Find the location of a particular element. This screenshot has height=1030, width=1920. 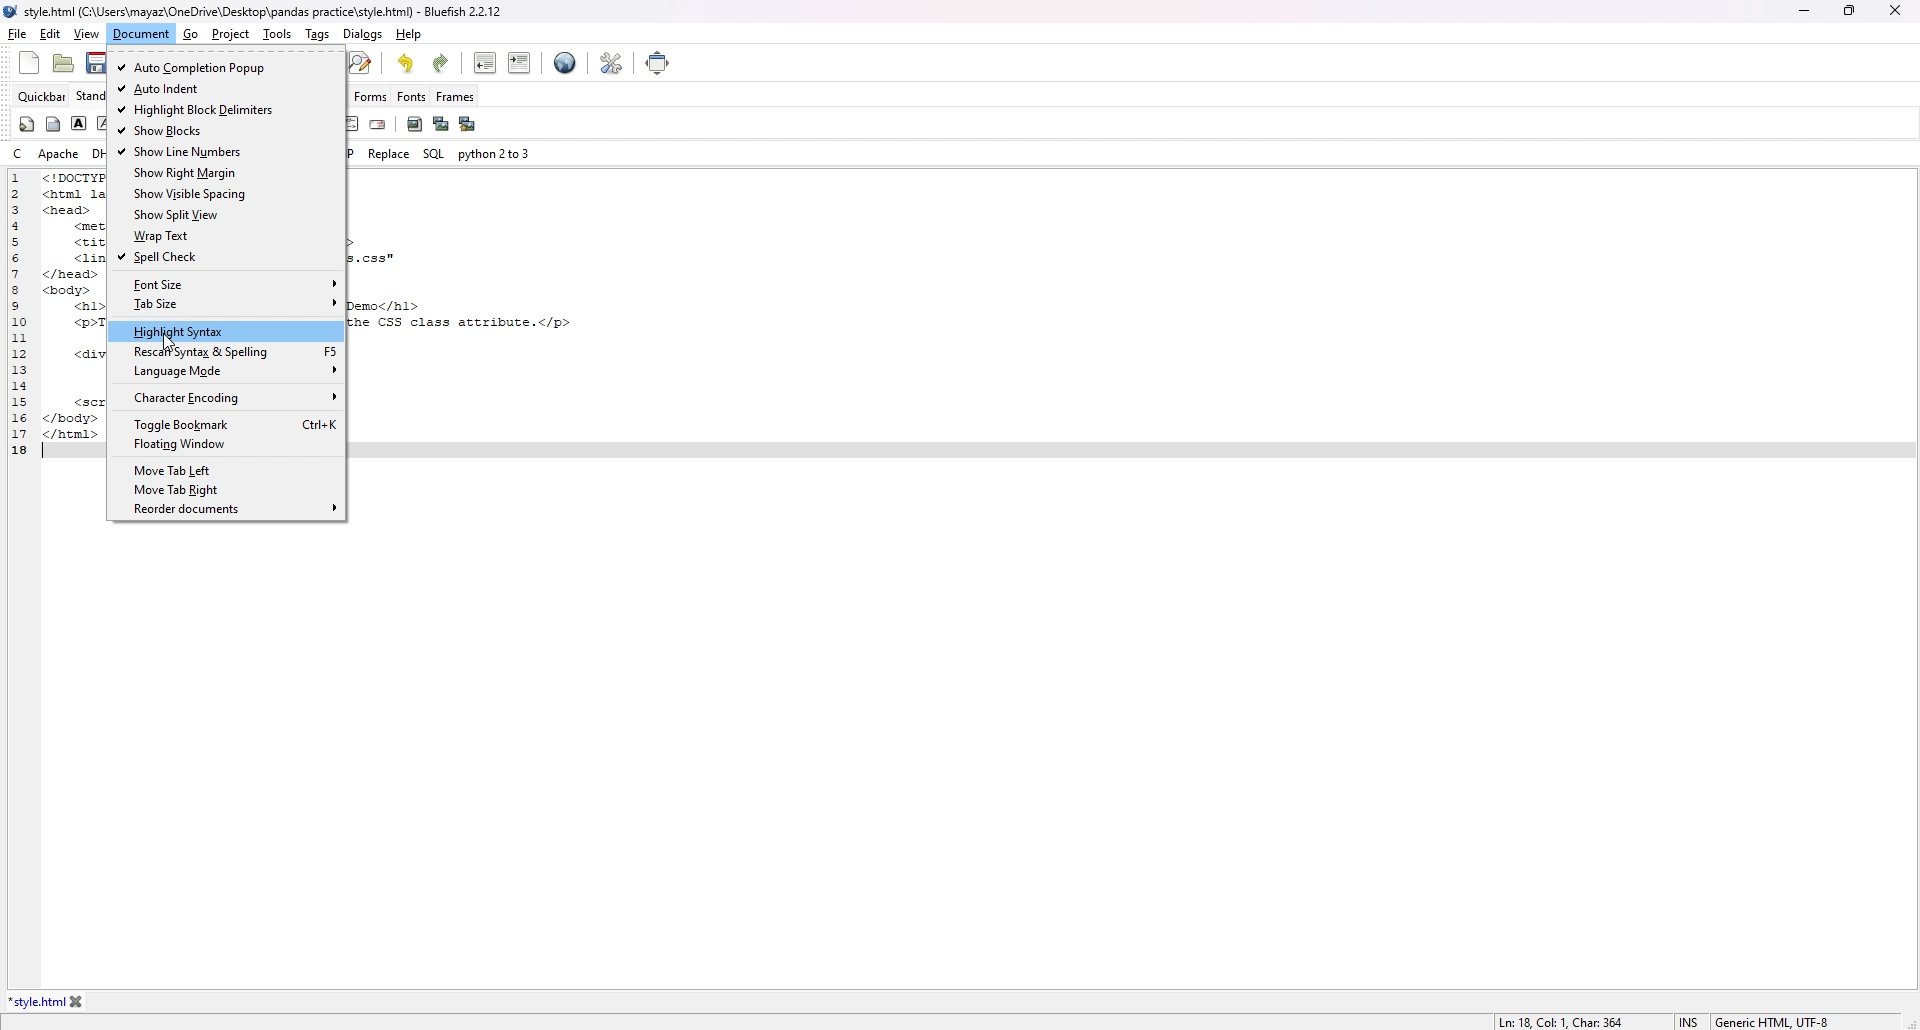

help is located at coordinates (408, 34).